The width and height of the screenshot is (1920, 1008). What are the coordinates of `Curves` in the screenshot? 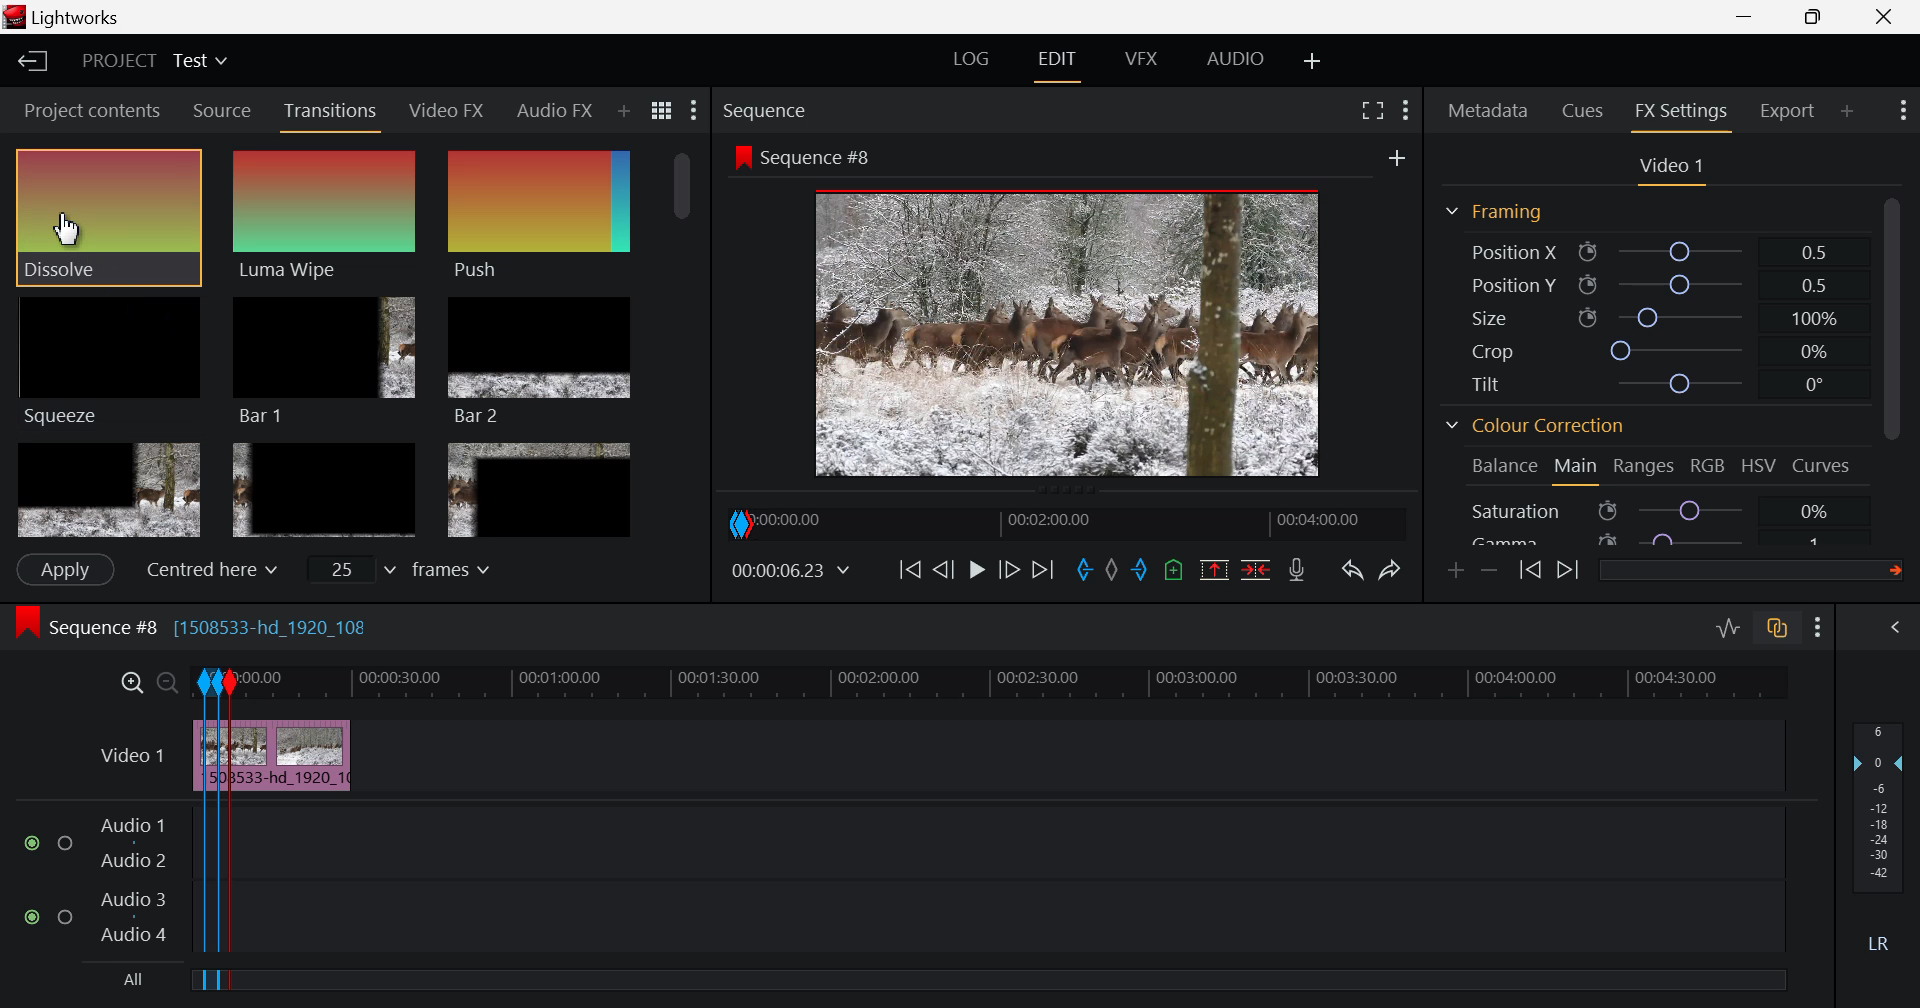 It's located at (1824, 466).